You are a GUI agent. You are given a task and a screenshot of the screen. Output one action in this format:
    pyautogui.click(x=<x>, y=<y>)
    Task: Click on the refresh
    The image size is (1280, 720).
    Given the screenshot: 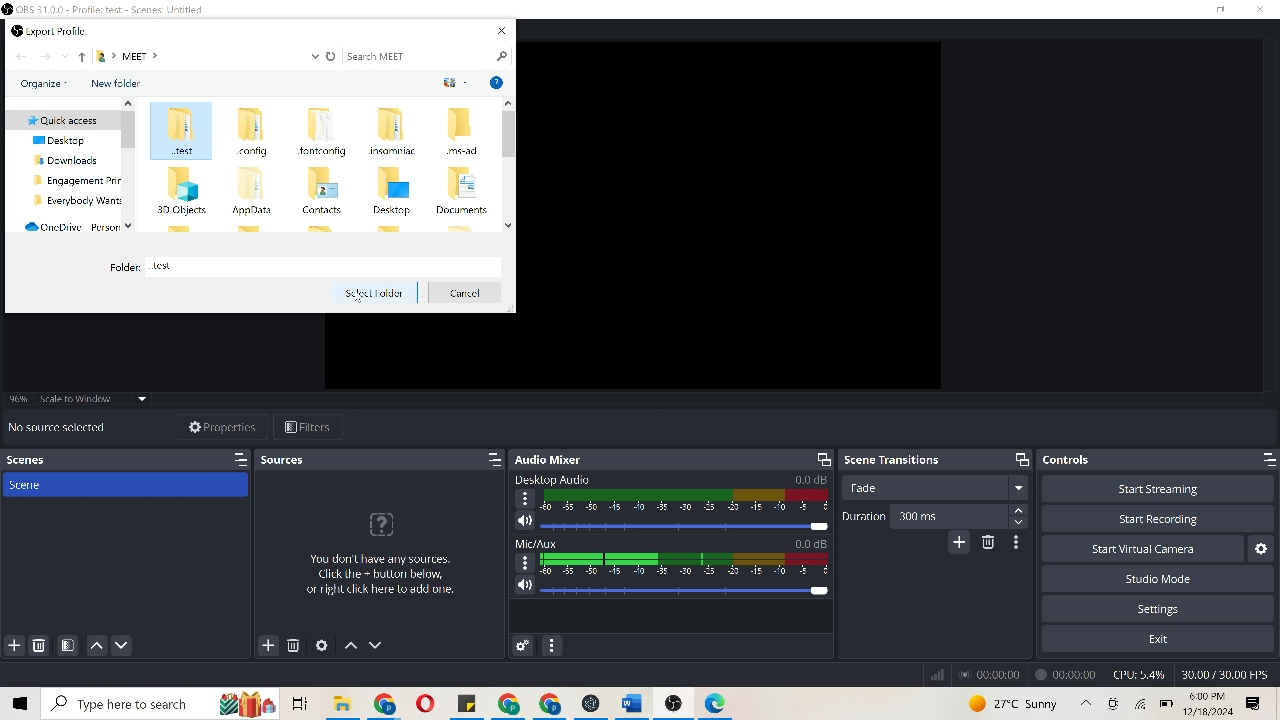 What is the action you would take?
    pyautogui.click(x=332, y=56)
    